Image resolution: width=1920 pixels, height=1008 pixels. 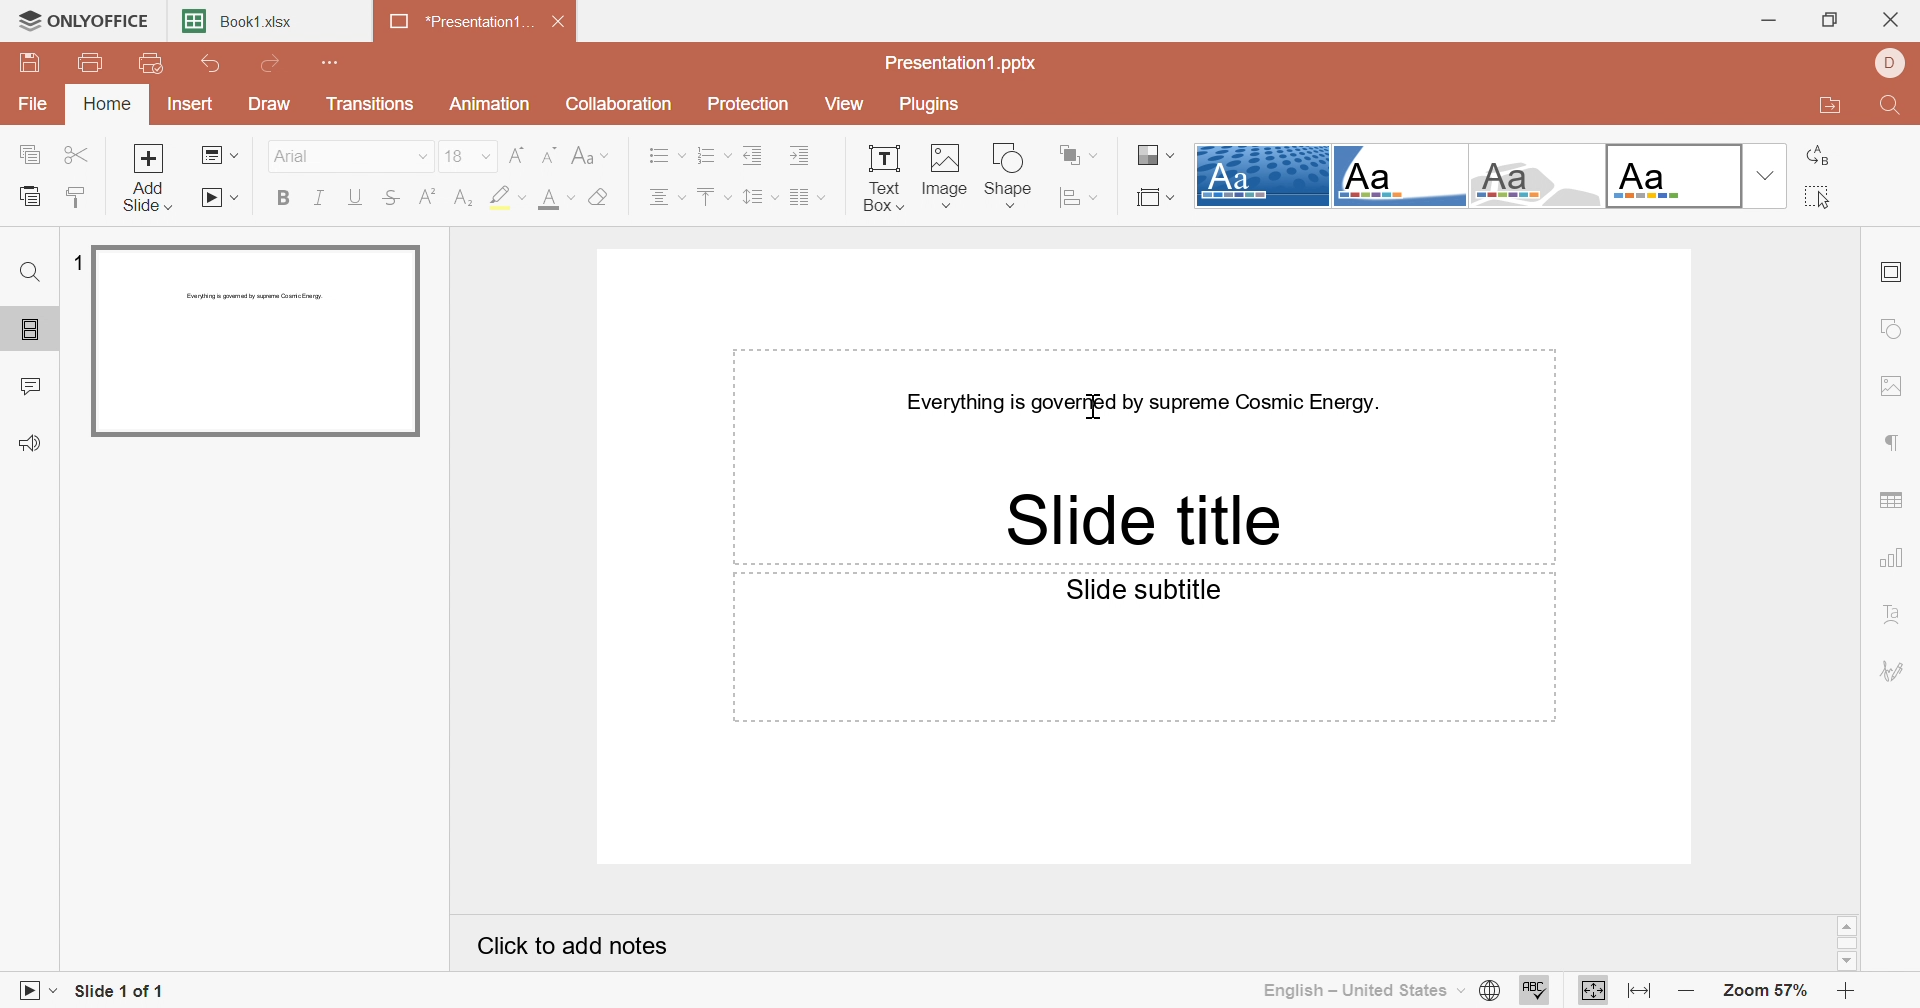 I want to click on DELL, so click(x=1889, y=64).